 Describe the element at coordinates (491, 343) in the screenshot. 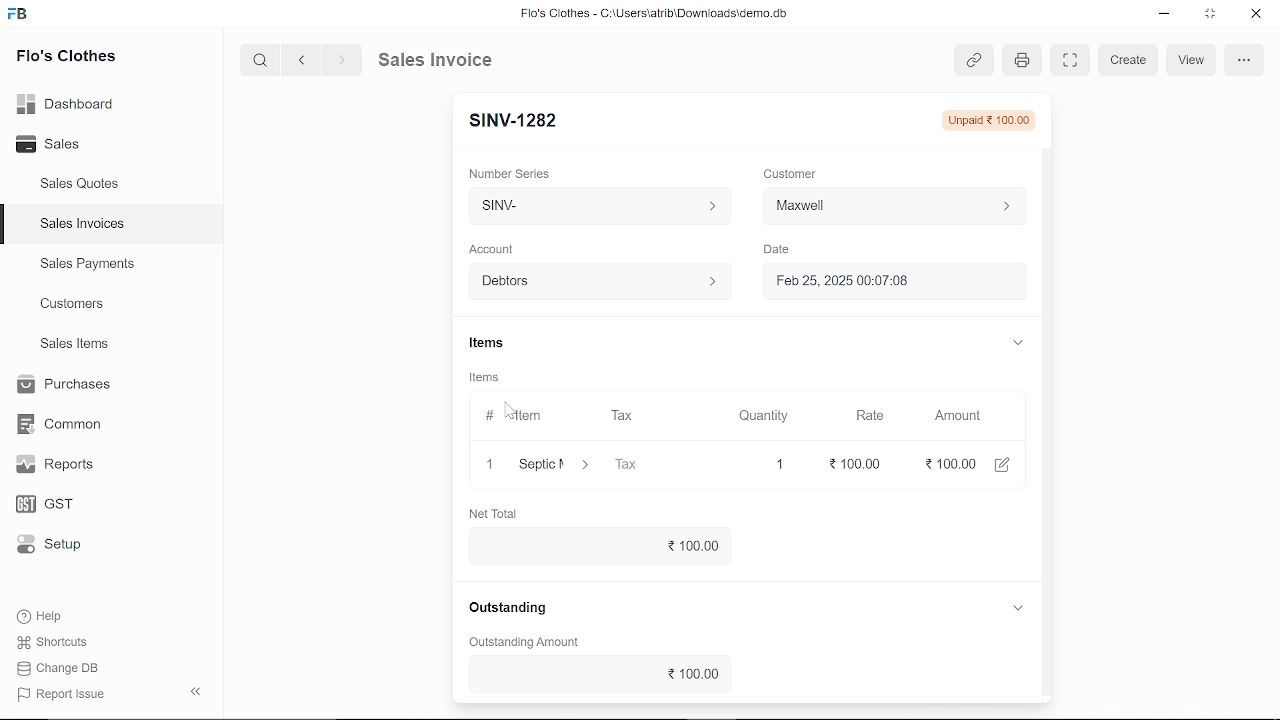

I see `Items` at that location.